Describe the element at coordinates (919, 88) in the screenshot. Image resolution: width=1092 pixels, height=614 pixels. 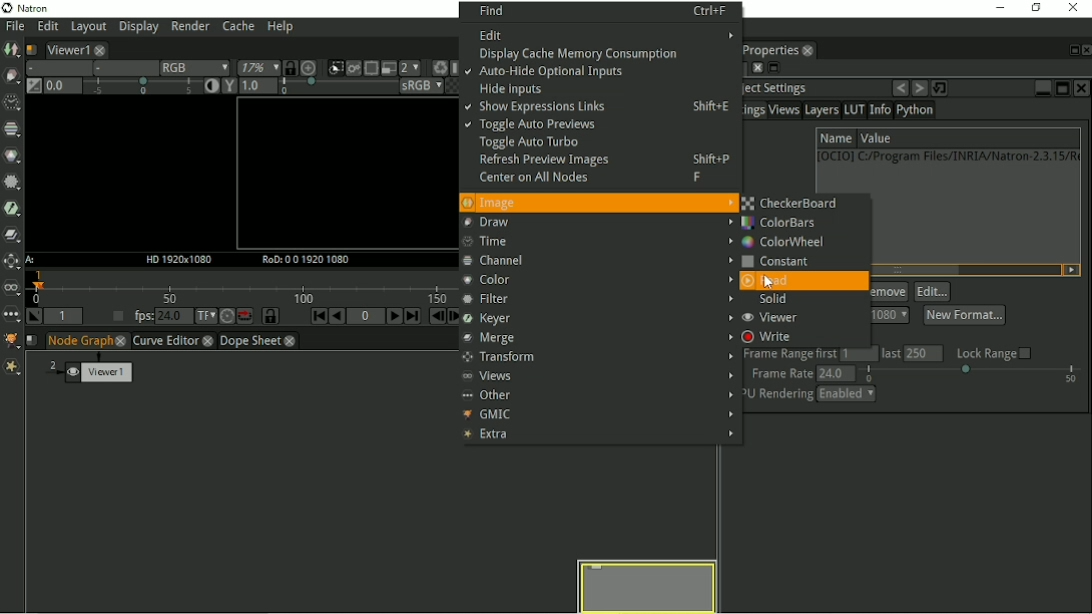
I see `Redo` at that location.